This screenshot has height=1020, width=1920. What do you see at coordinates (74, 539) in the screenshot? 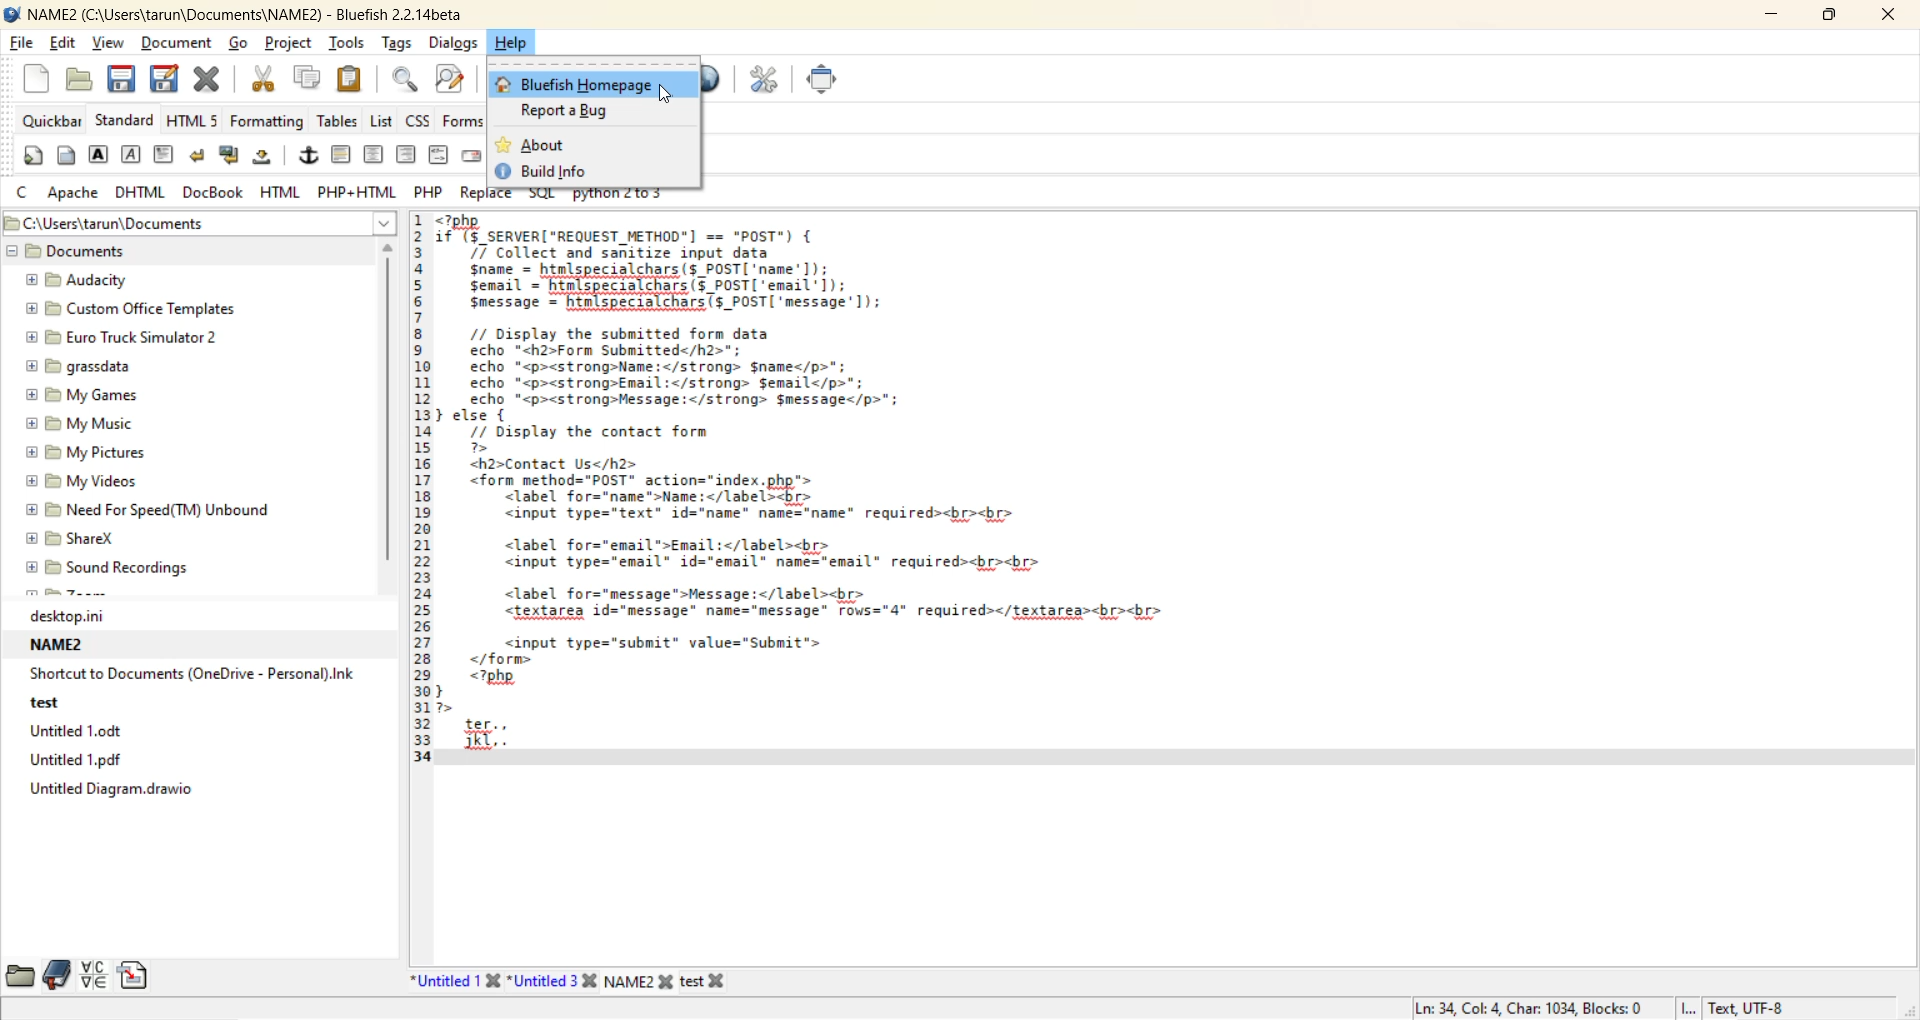
I see `SharexX` at bounding box center [74, 539].